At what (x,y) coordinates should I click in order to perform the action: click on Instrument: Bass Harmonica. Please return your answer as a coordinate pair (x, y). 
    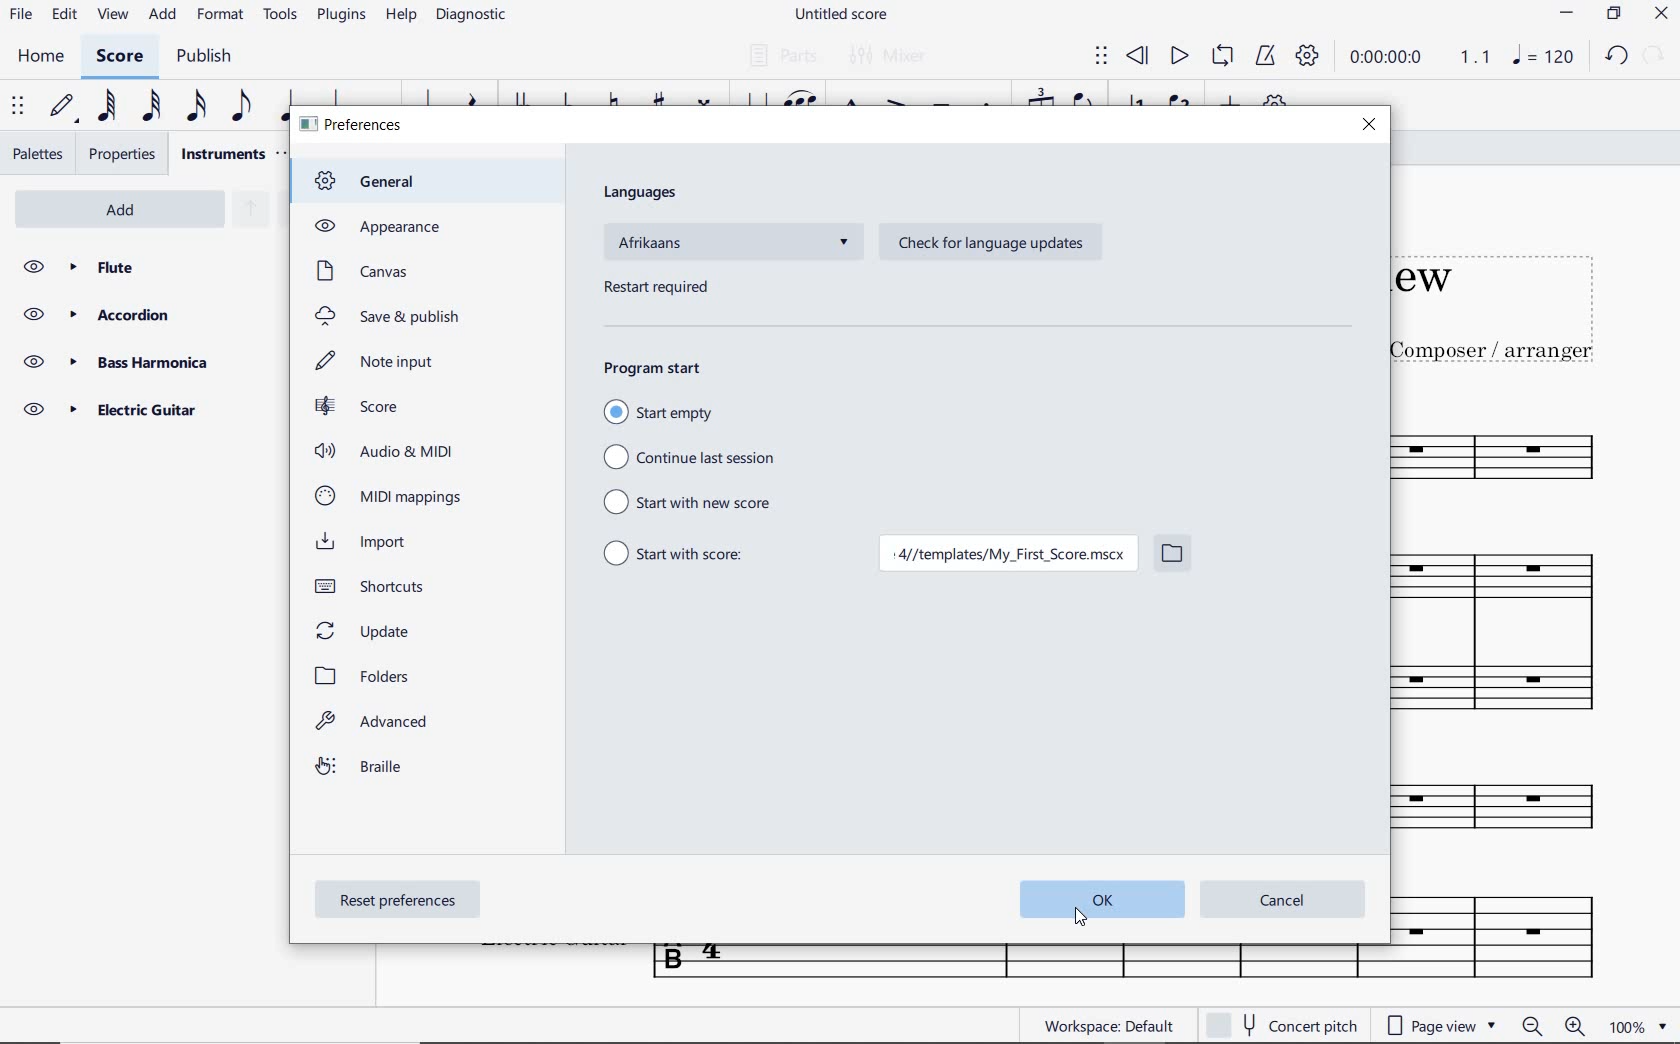
    Looking at the image, I should click on (1523, 812).